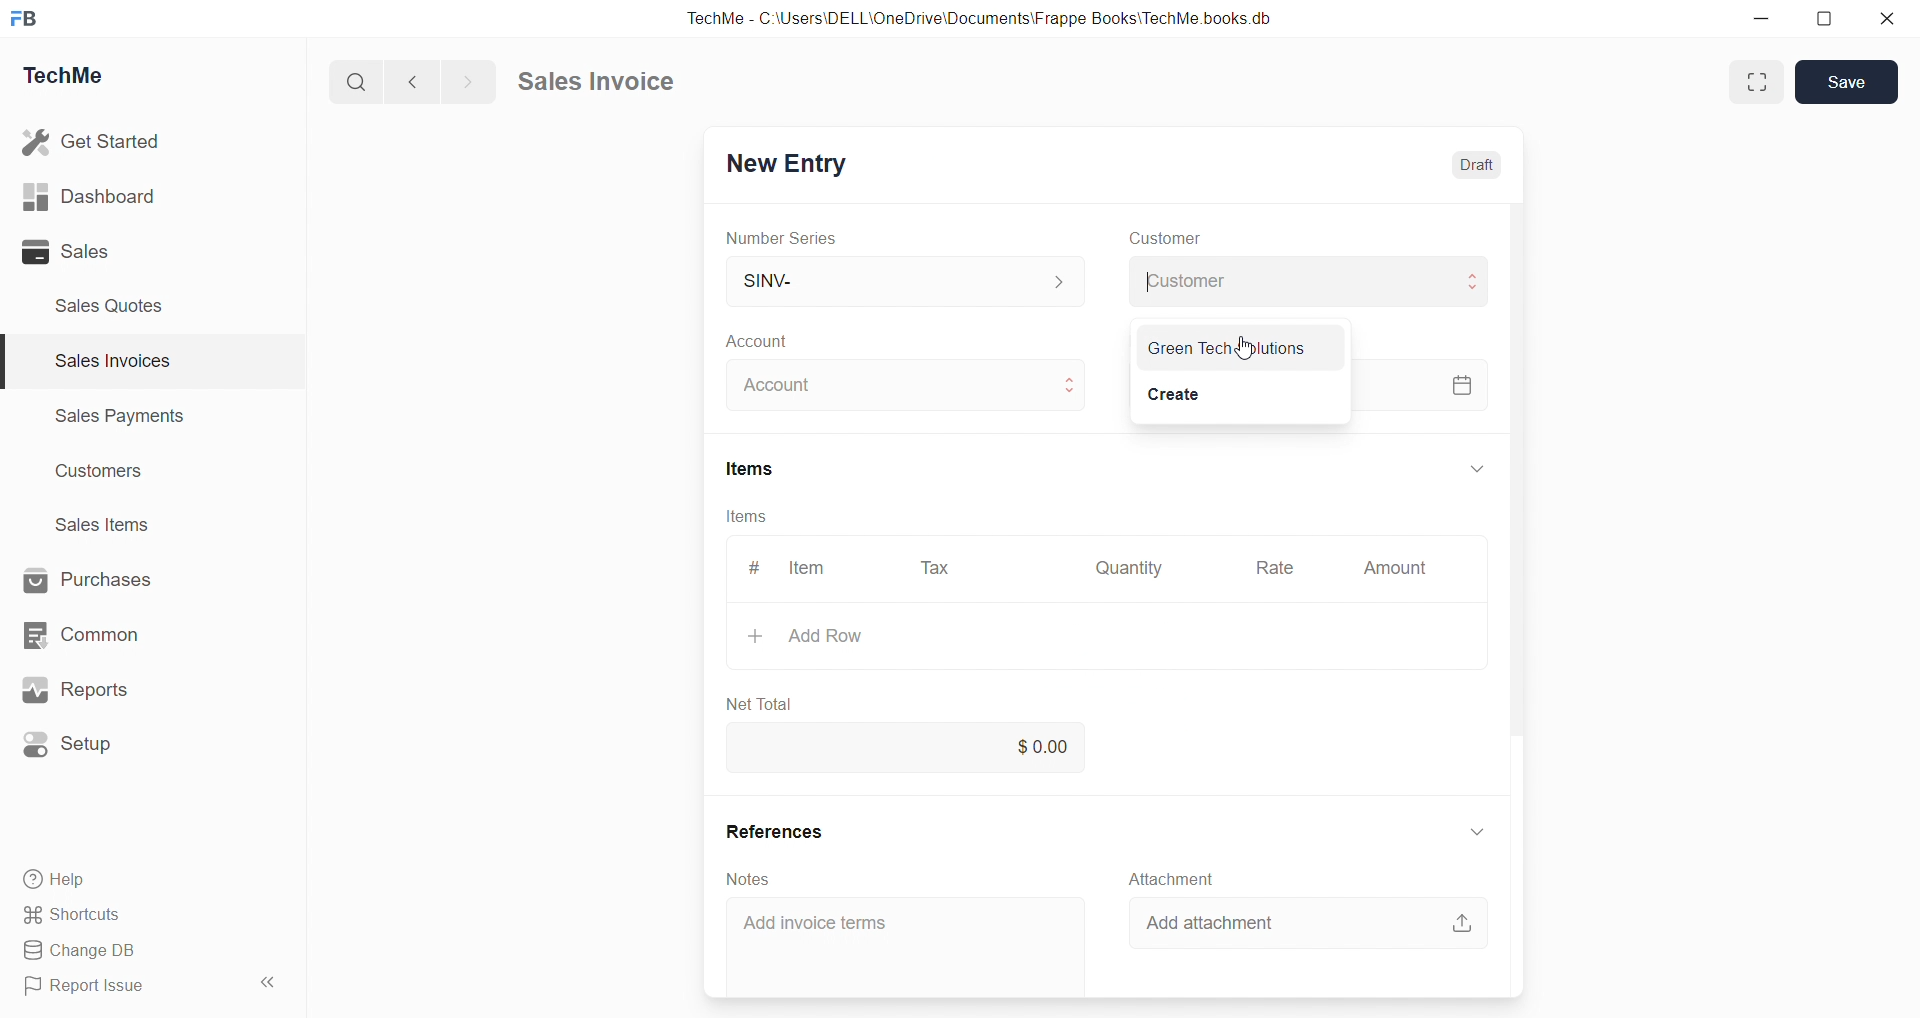  What do you see at coordinates (64, 76) in the screenshot?
I see `TechMe` at bounding box center [64, 76].